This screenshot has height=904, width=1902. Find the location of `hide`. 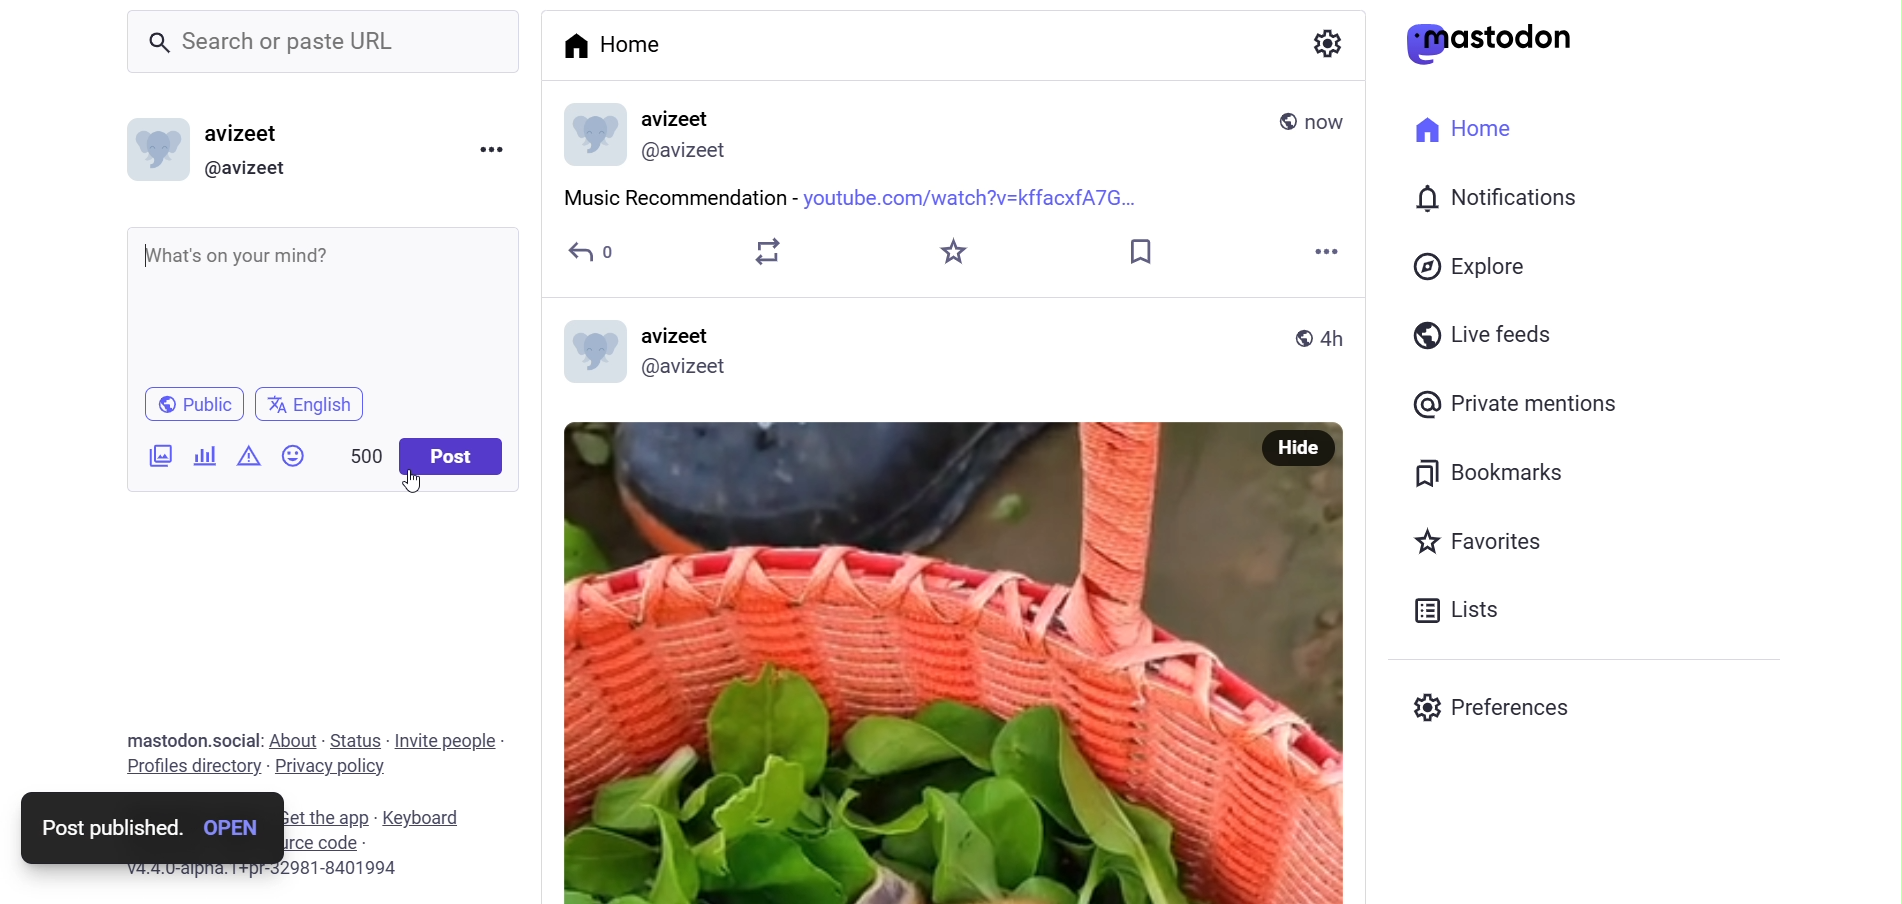

hide is located at coordinates (1296, 450).